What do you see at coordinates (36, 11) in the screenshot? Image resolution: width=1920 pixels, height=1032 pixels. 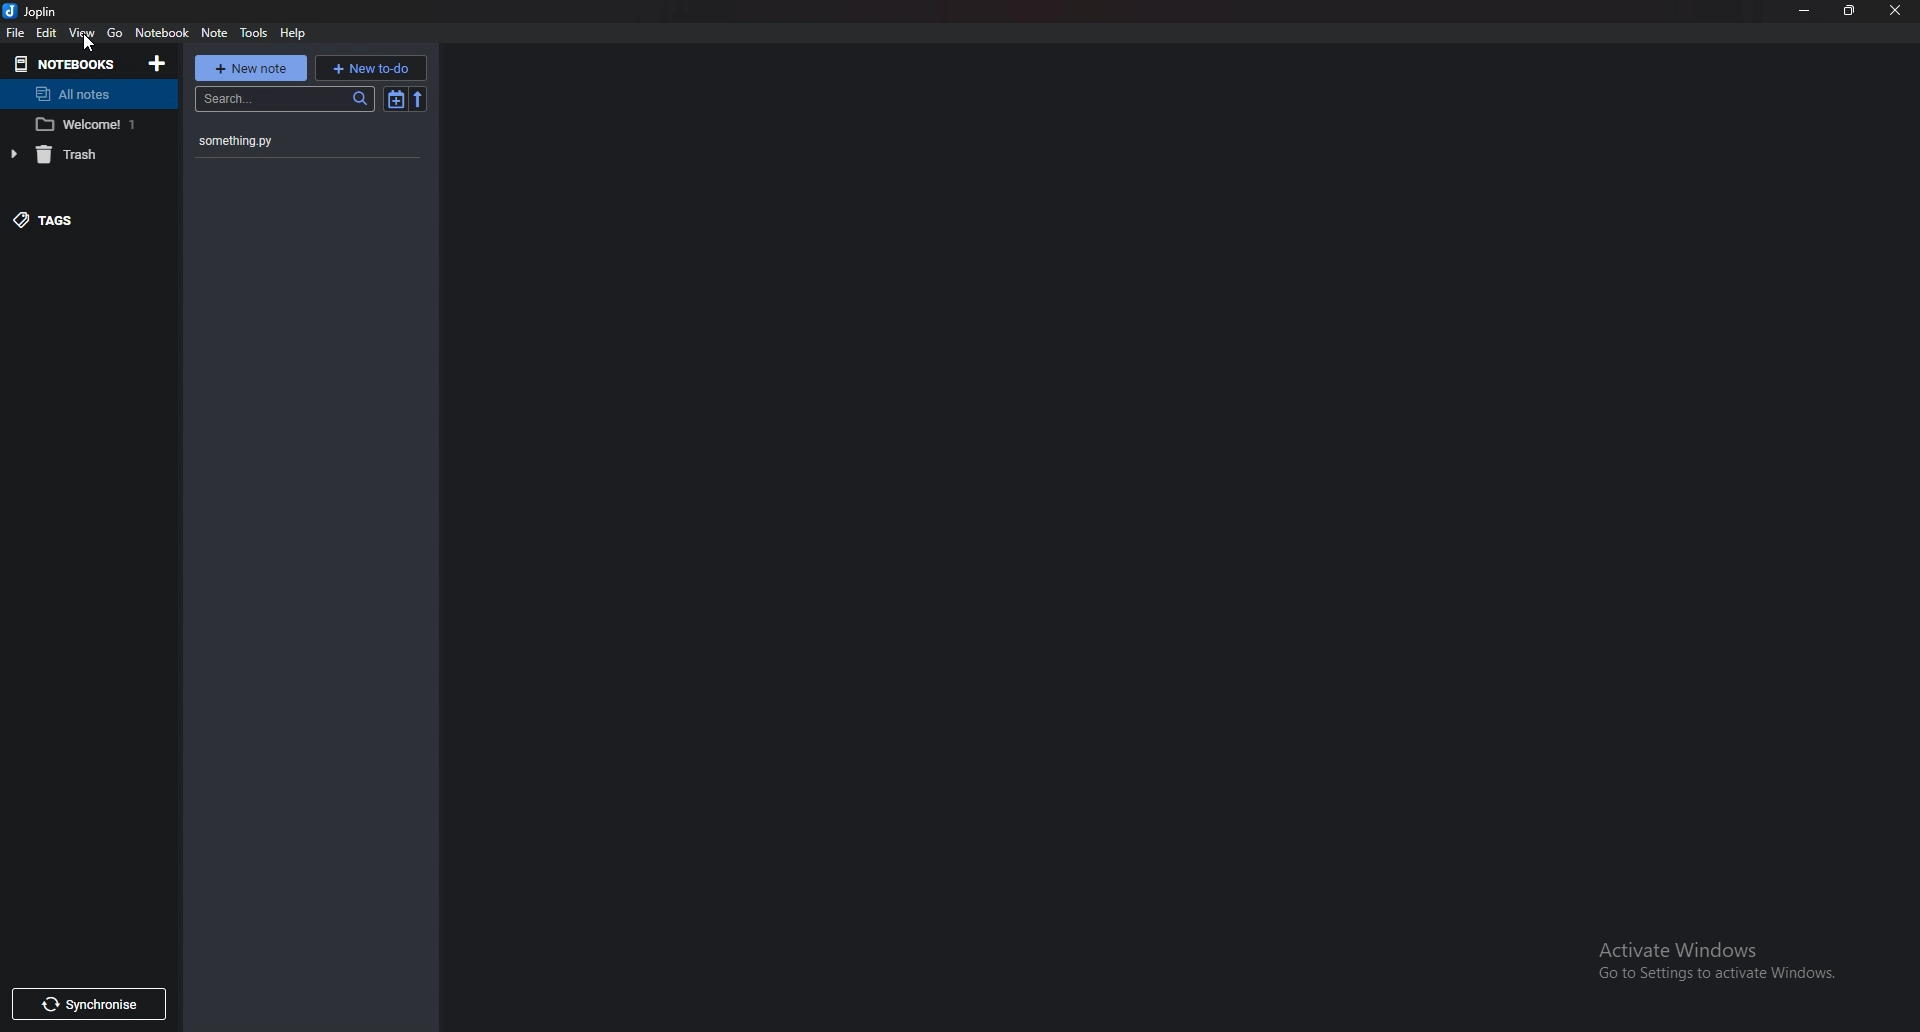 I see `joplin` at bounding box center [36, 11].